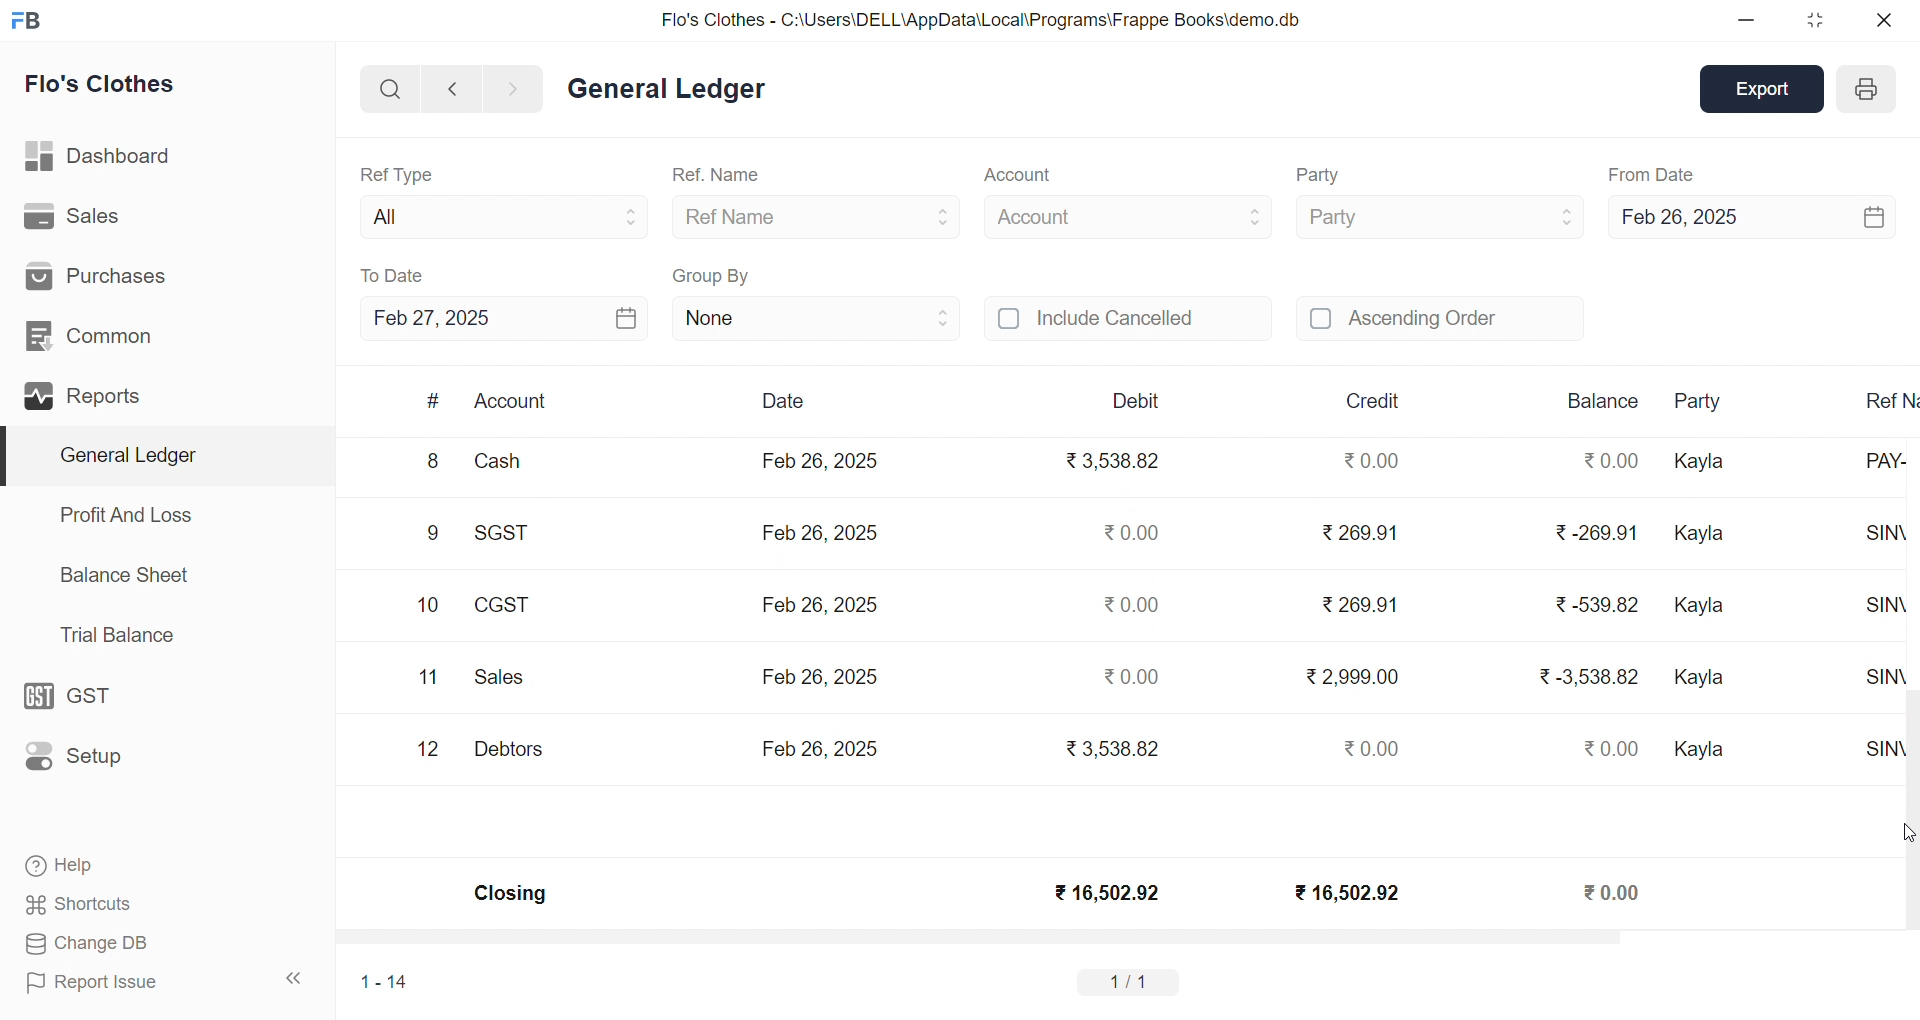 This screenshot has width=1920, height=1020. I want to click on Ref Type, so click(396, 173).